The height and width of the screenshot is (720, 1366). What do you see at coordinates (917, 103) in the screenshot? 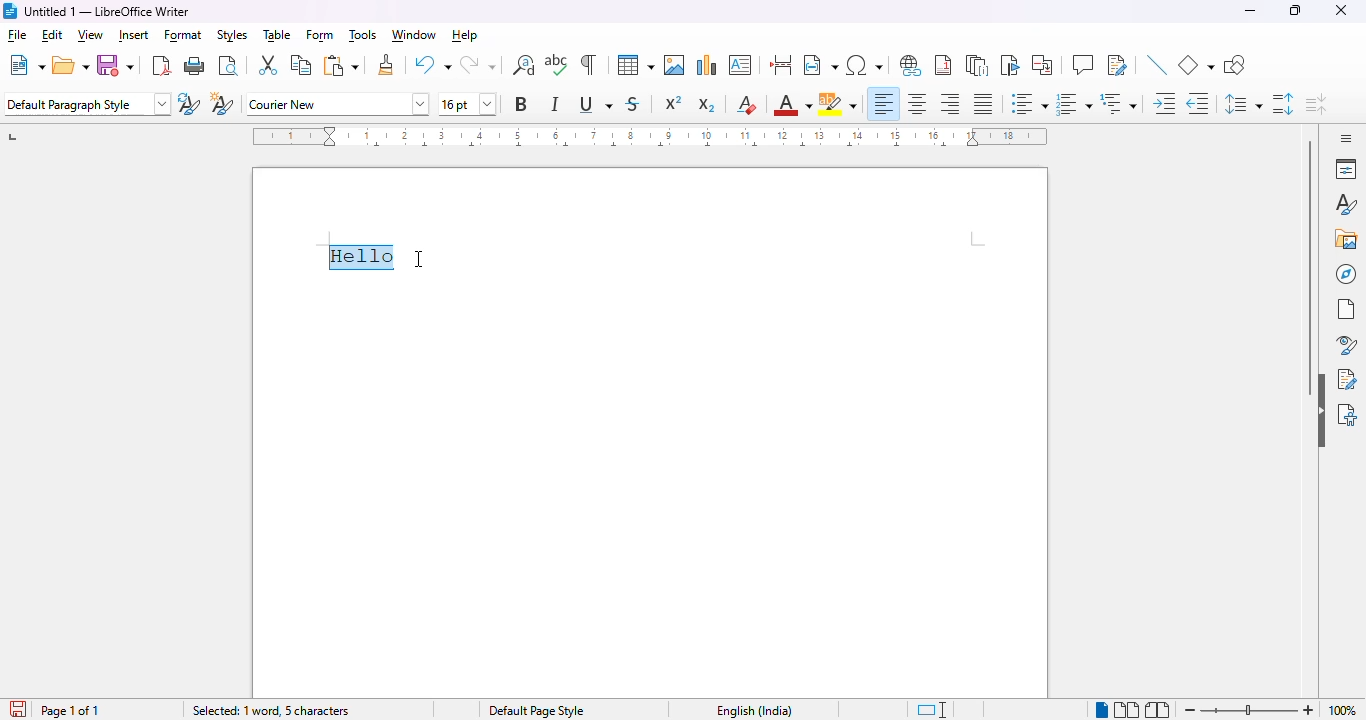
I see `align center` at bounding box center [917, 103].